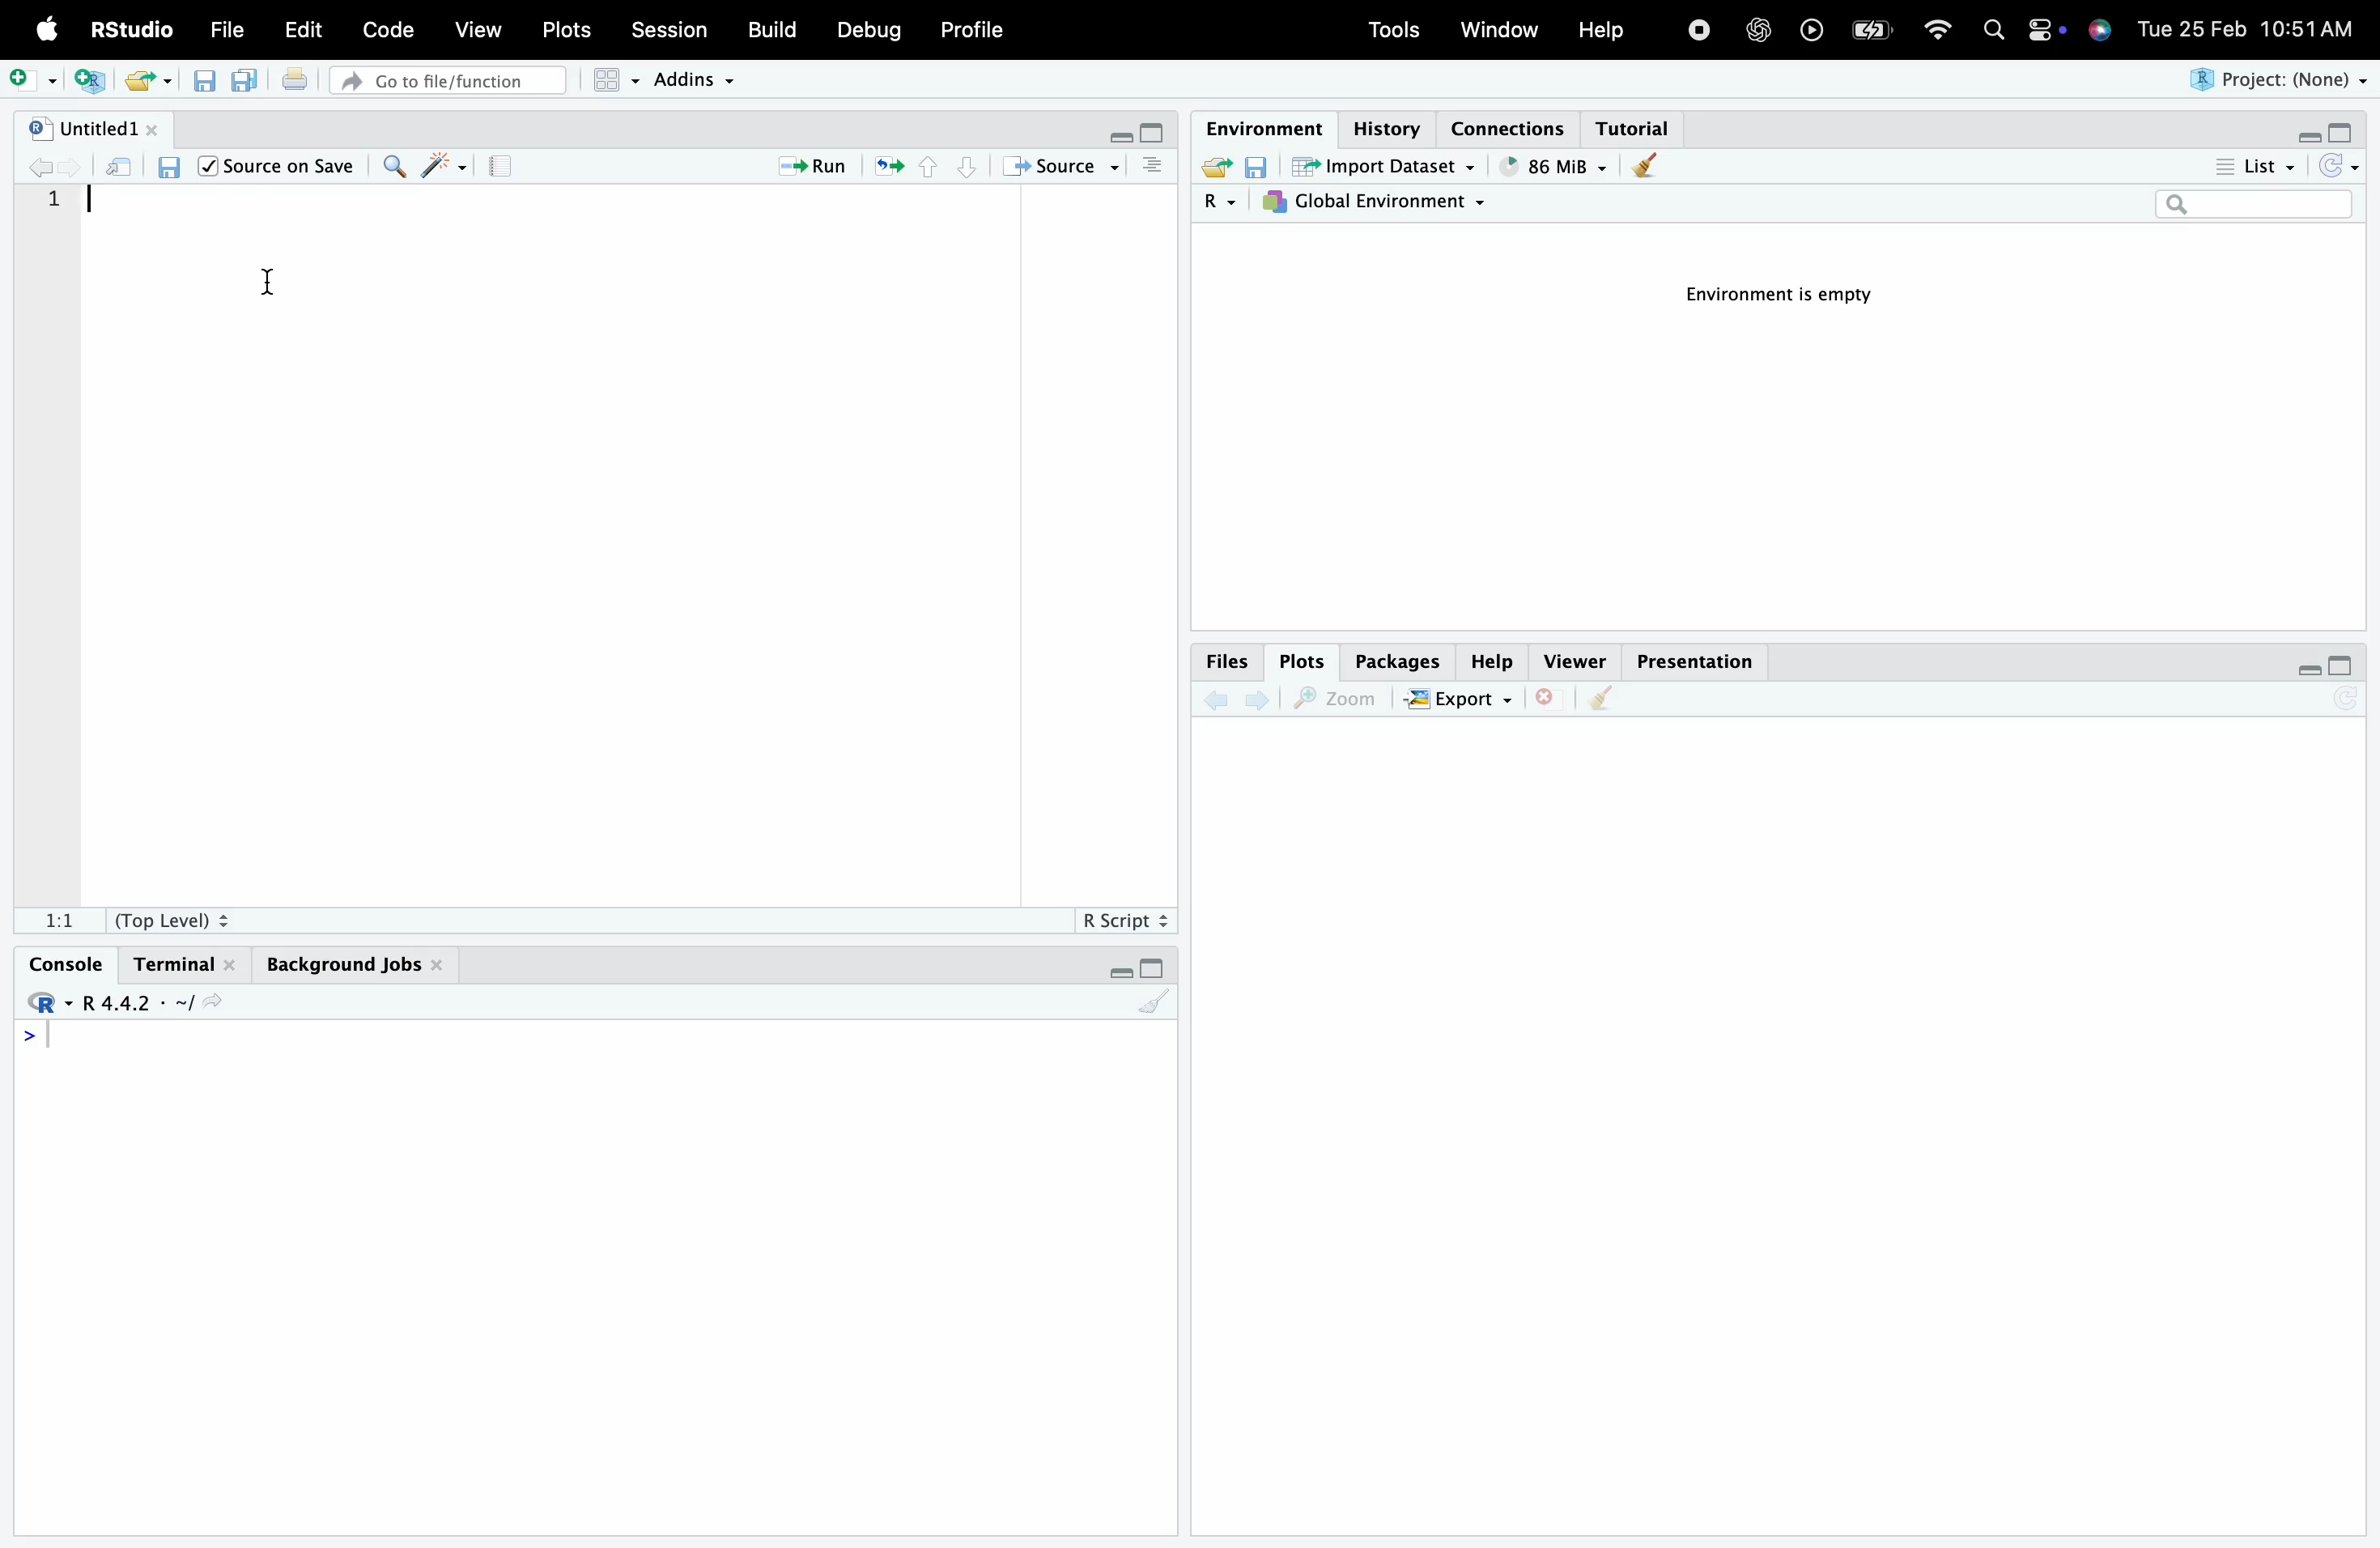  I want to click on open AI, so click(1760, 38).